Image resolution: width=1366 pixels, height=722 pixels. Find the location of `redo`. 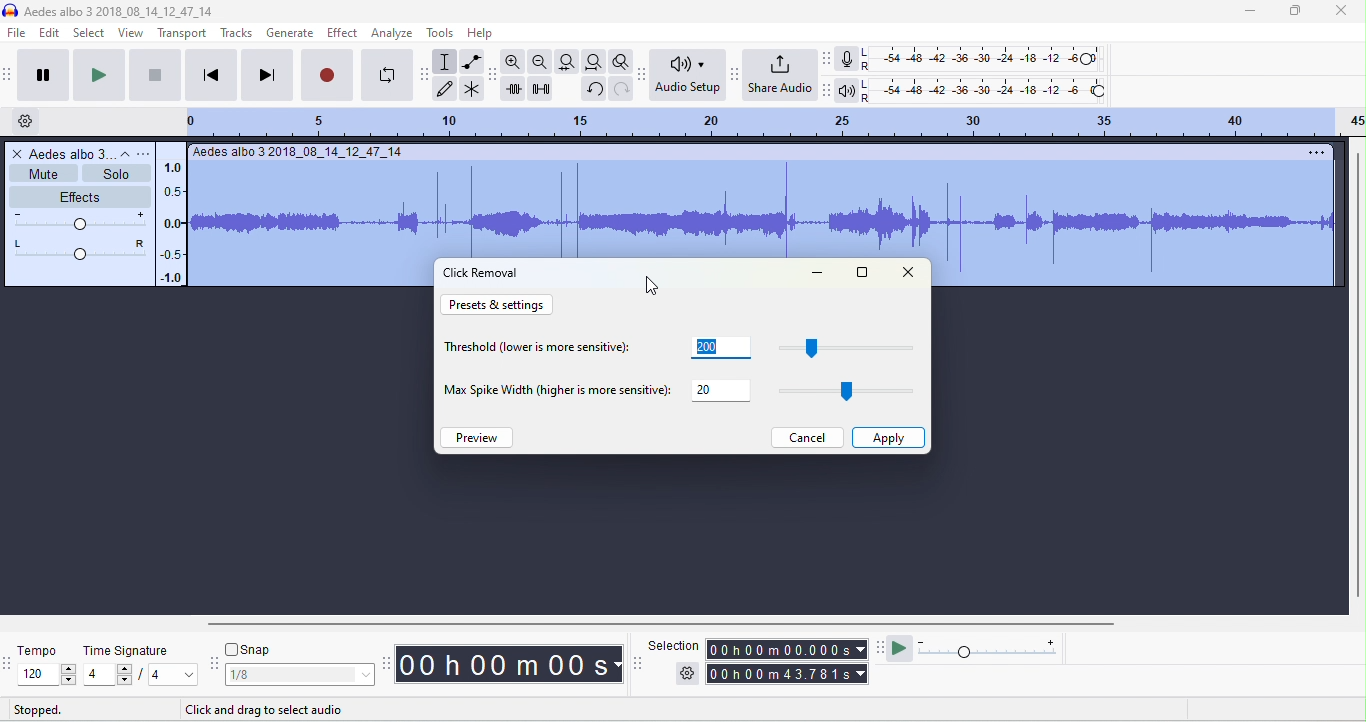

redo is located at coordinates (622, 89).